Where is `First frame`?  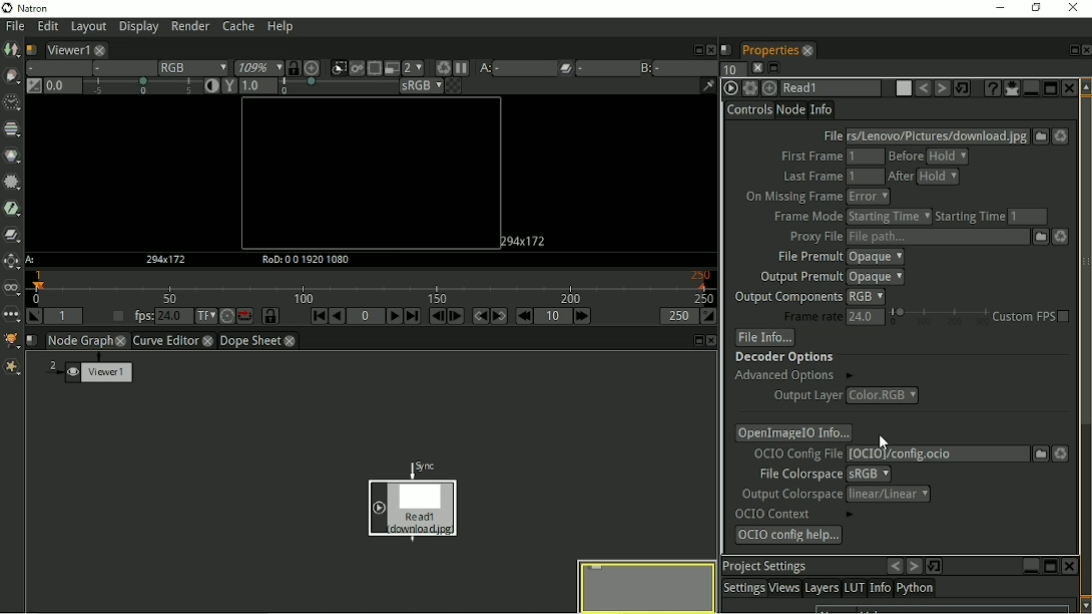
First frame is located at coordinates (874, 155).